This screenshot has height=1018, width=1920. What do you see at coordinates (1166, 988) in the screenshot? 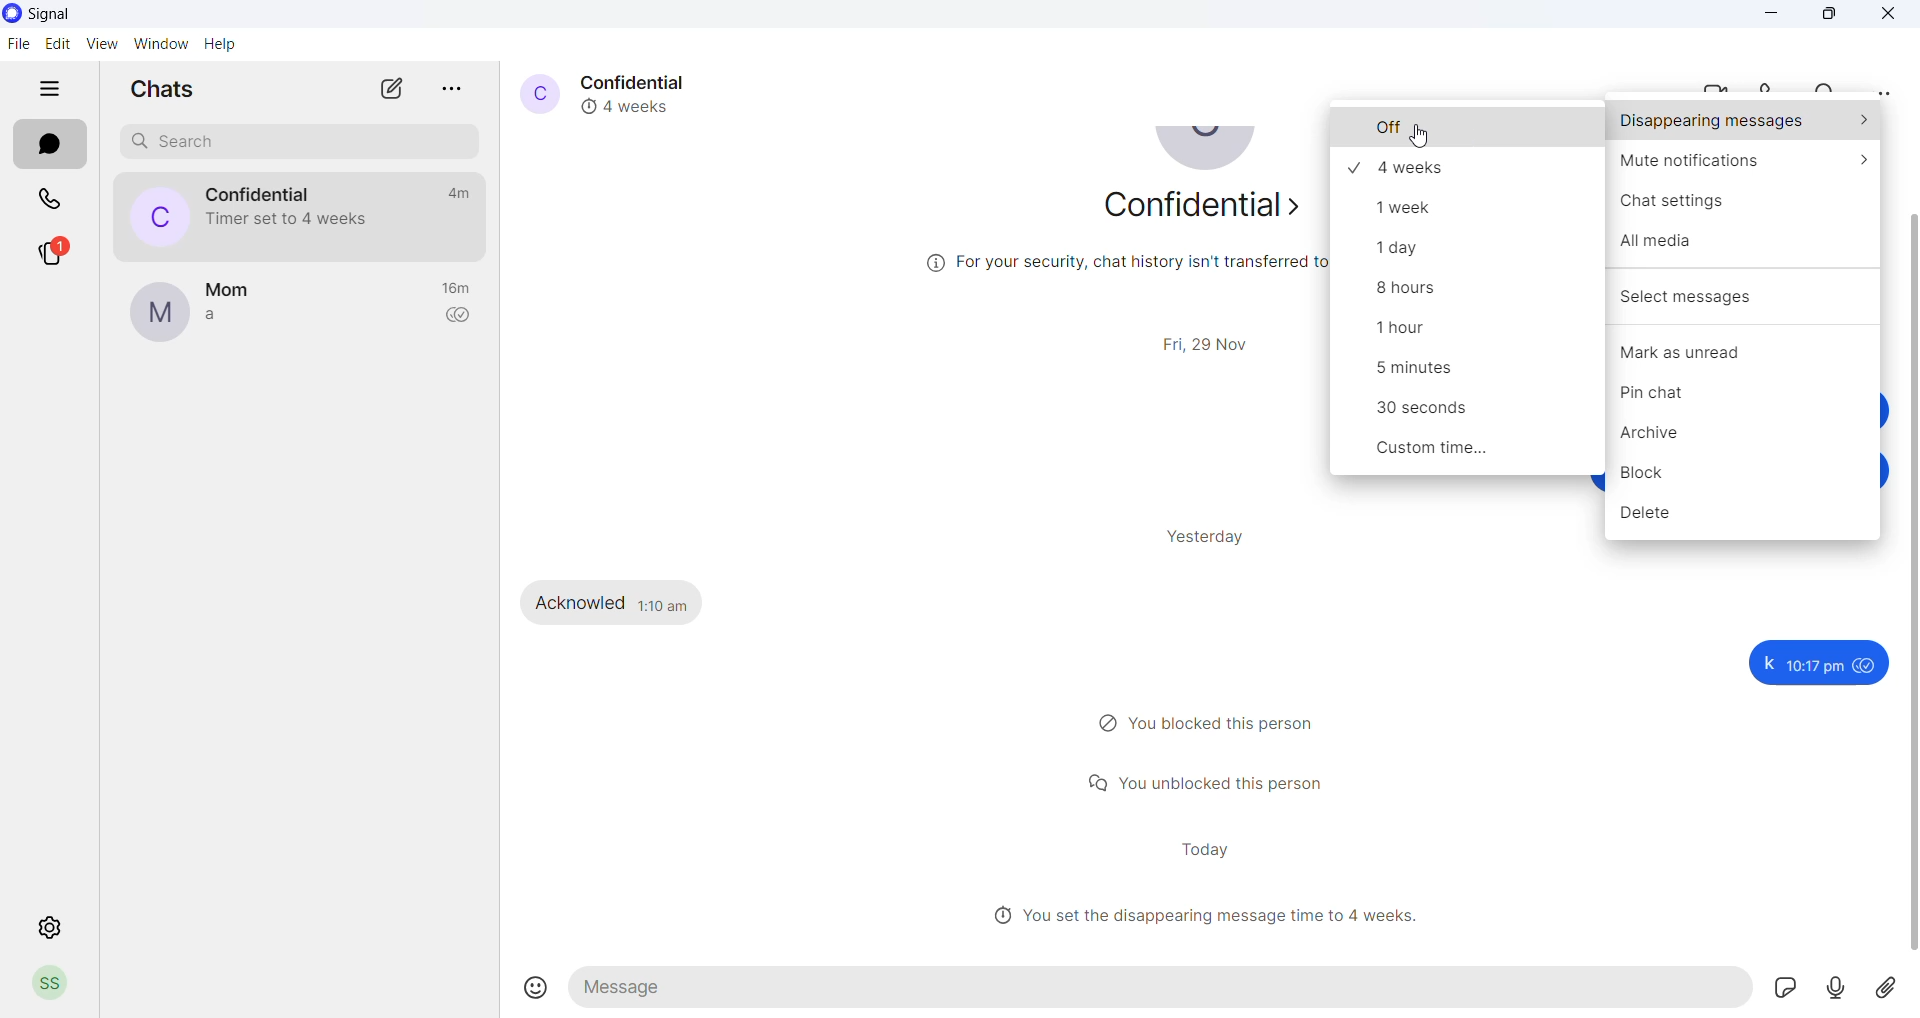
I see `message text area` at bounding box center [1166, 988].